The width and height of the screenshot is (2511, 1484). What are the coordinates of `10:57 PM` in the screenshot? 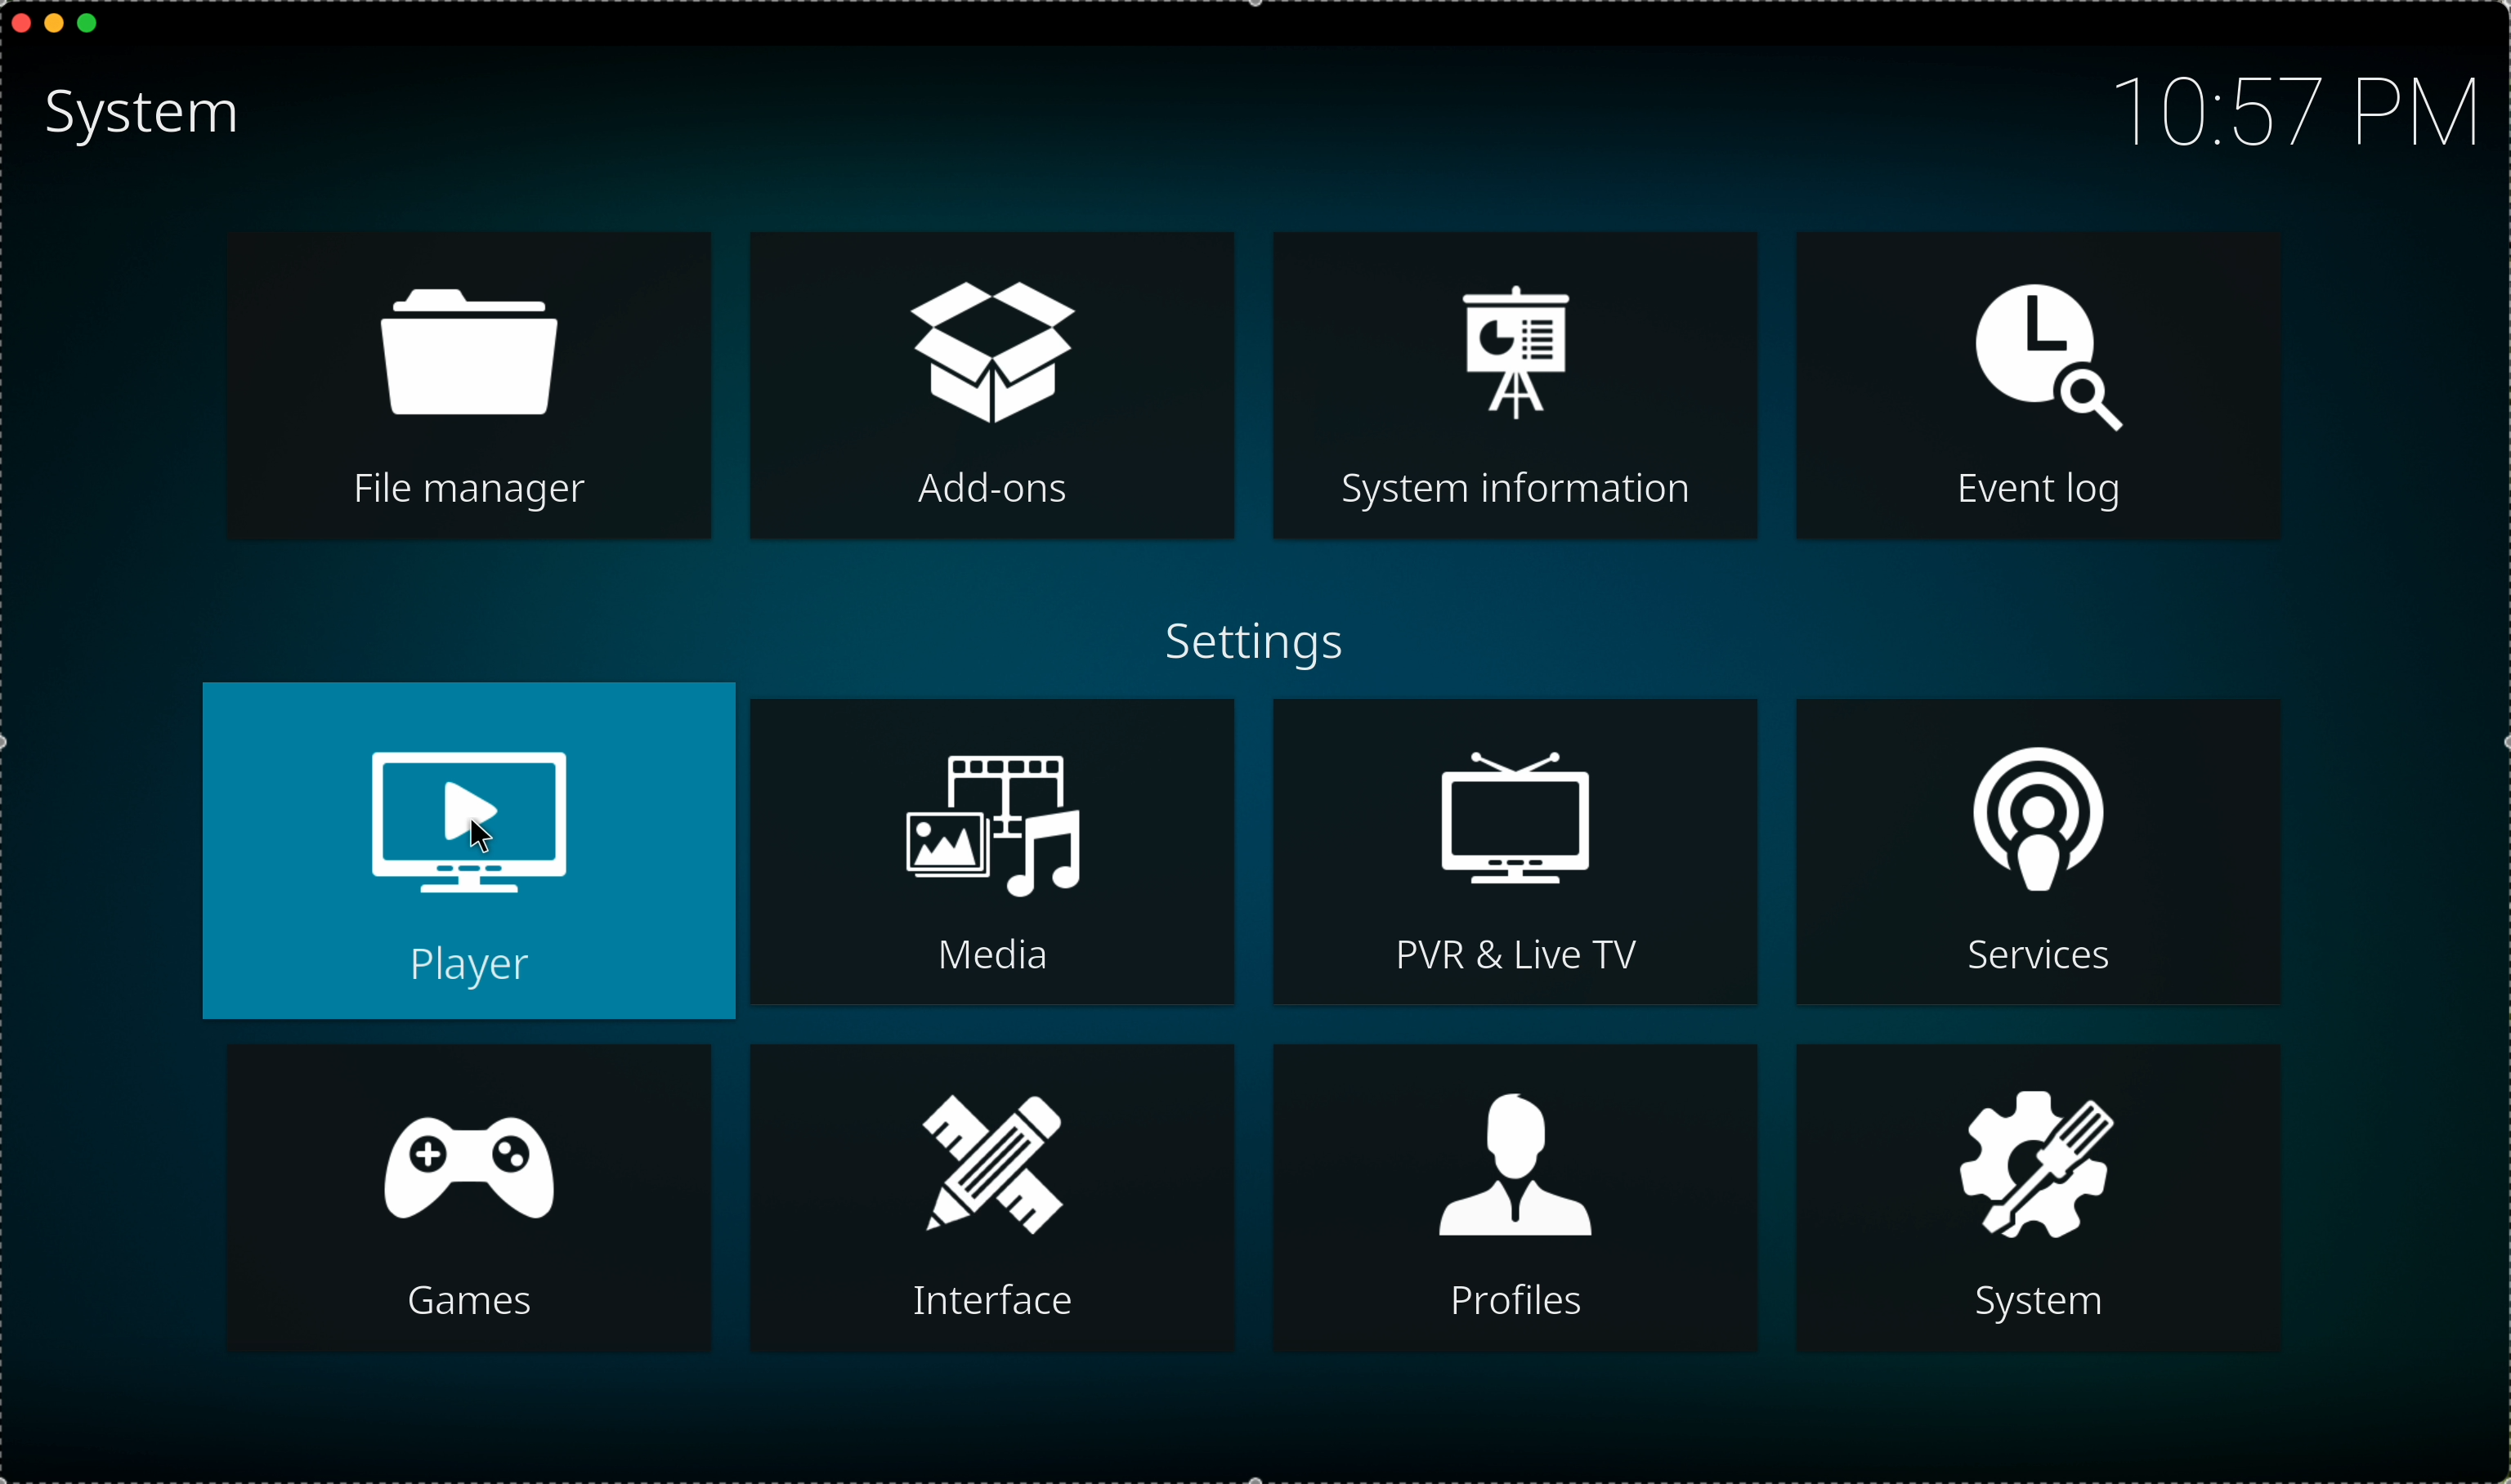 It's located at (2283, 107).